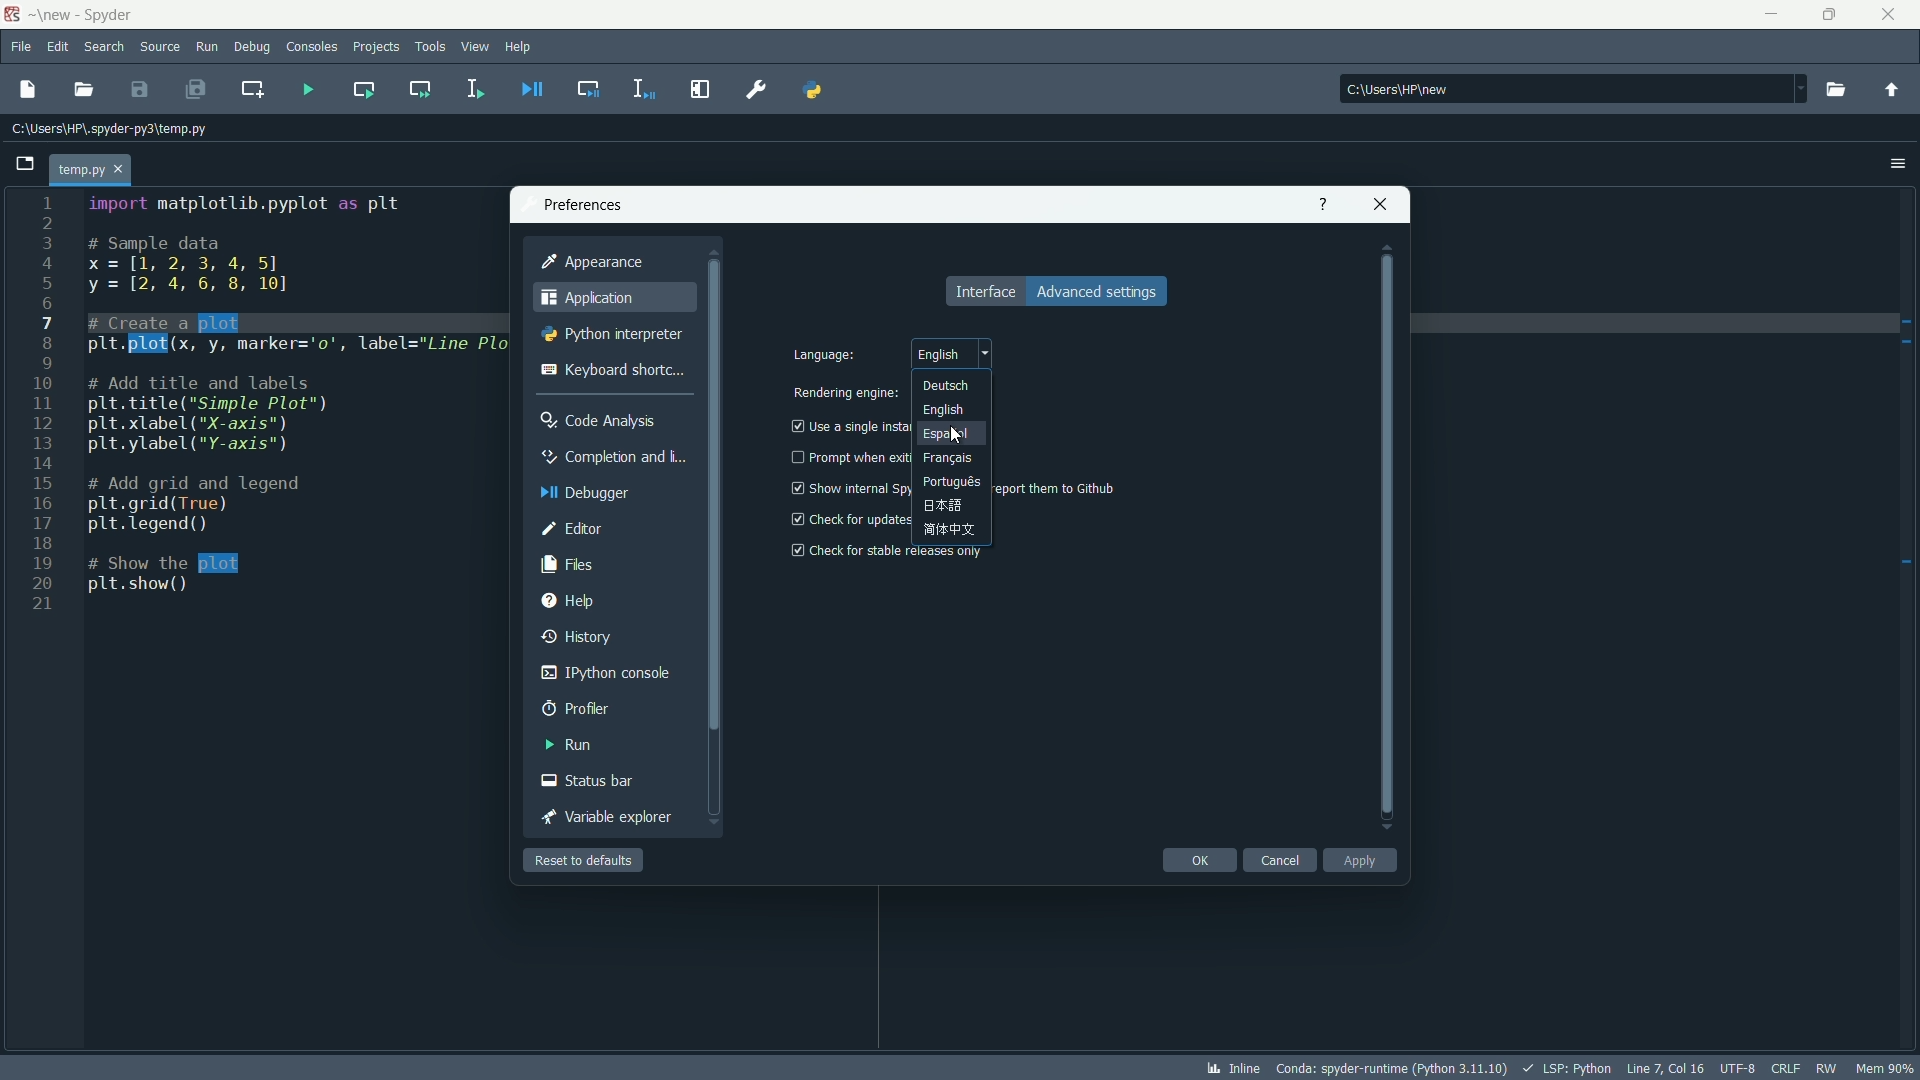  What do you see at coordinates (1885, 1067) in the screenshot?
I see `memory usage` at bounding box center [1885, 1067].